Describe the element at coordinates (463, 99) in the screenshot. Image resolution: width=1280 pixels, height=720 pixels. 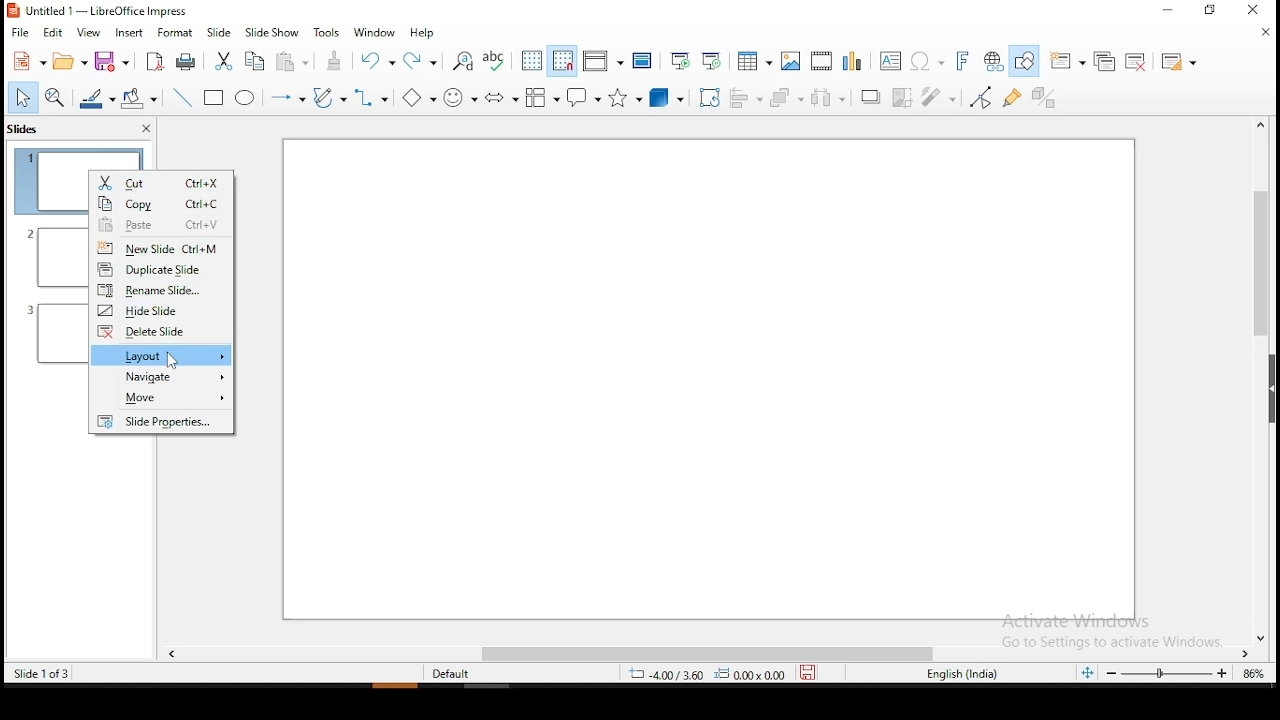
I see `symbol shapes` at that location.